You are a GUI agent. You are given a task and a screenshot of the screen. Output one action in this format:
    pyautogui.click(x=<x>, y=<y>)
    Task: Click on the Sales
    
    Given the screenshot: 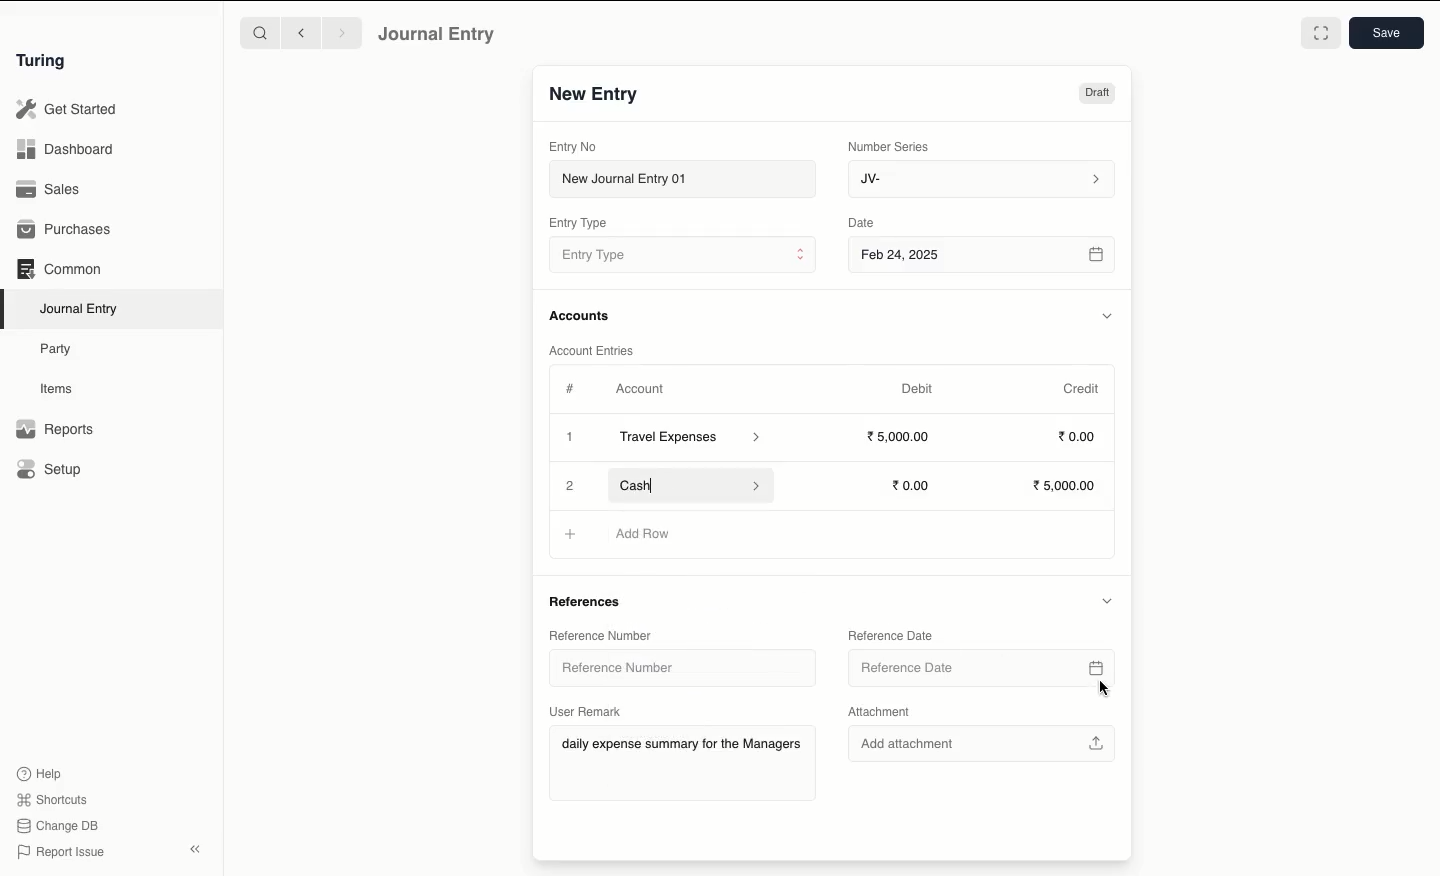 What is the action you would take?
    pyautogui.click(x=51, y=189)
    